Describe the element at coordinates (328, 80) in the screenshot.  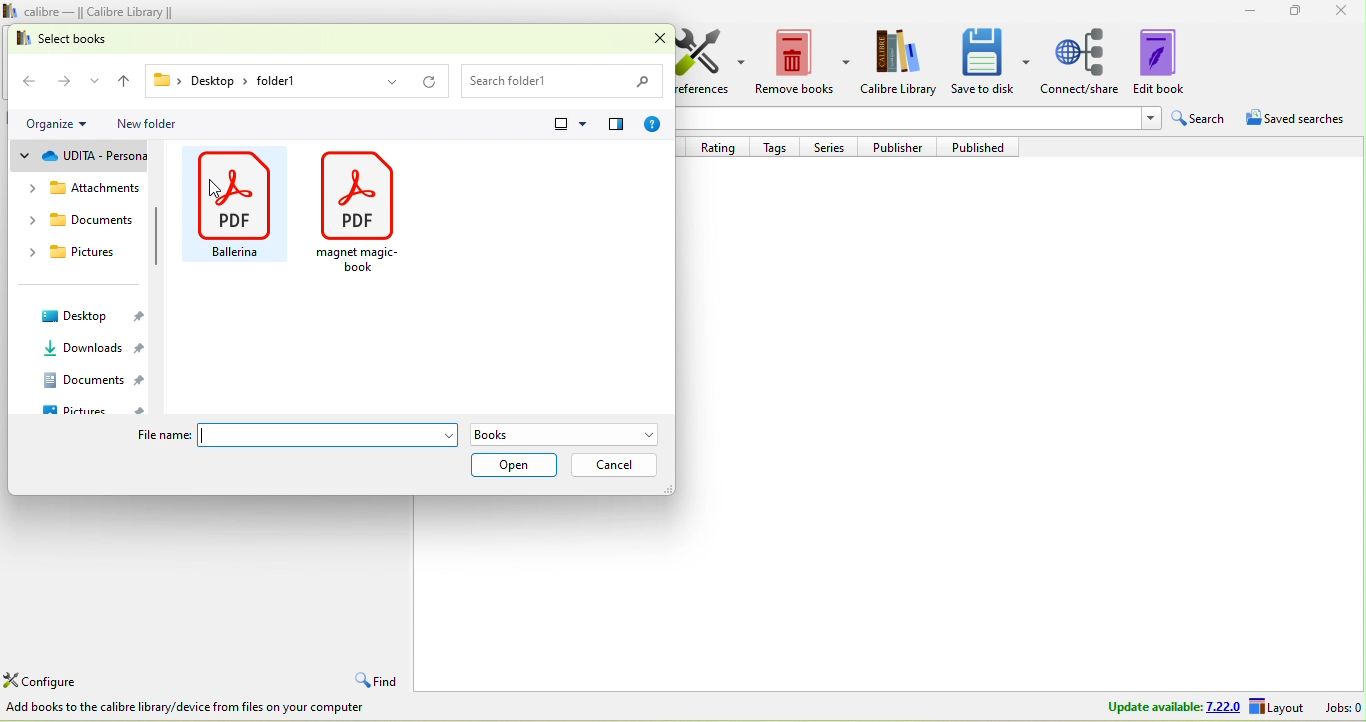
I see `folder 1` at that location.